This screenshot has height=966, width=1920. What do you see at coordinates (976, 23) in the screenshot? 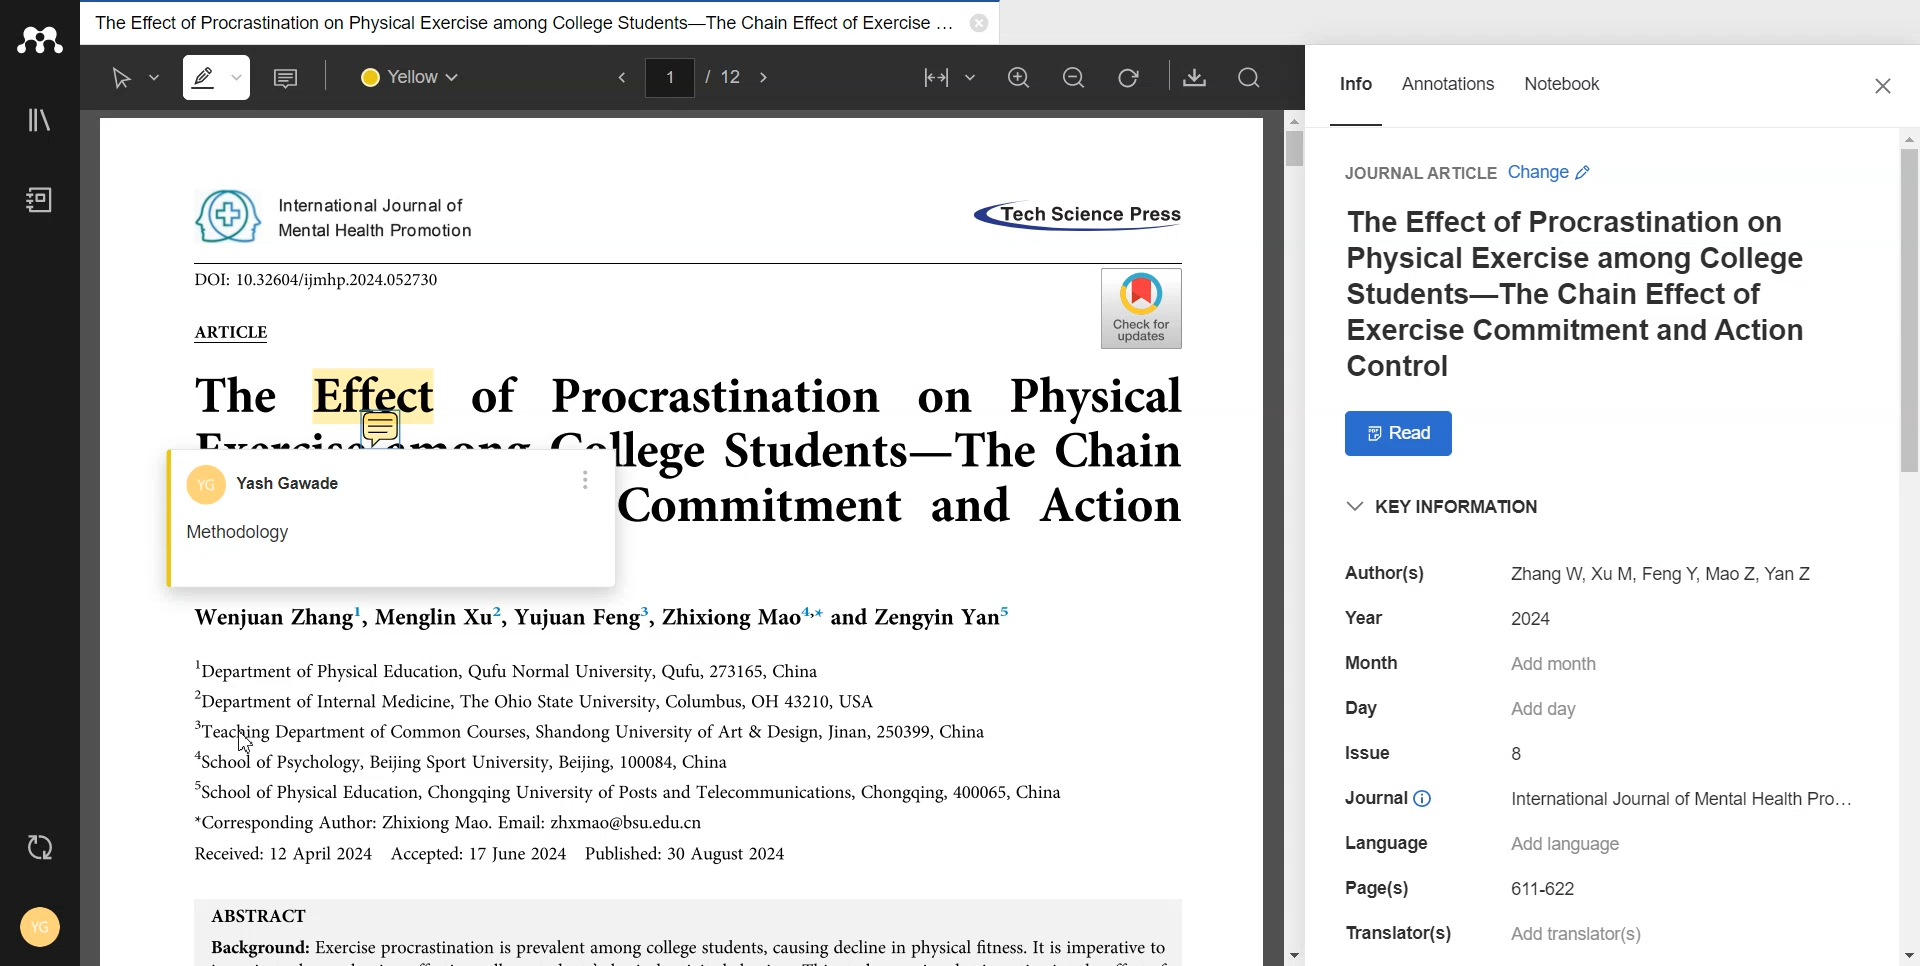
I see `Close` at bounding box center [976, 23].